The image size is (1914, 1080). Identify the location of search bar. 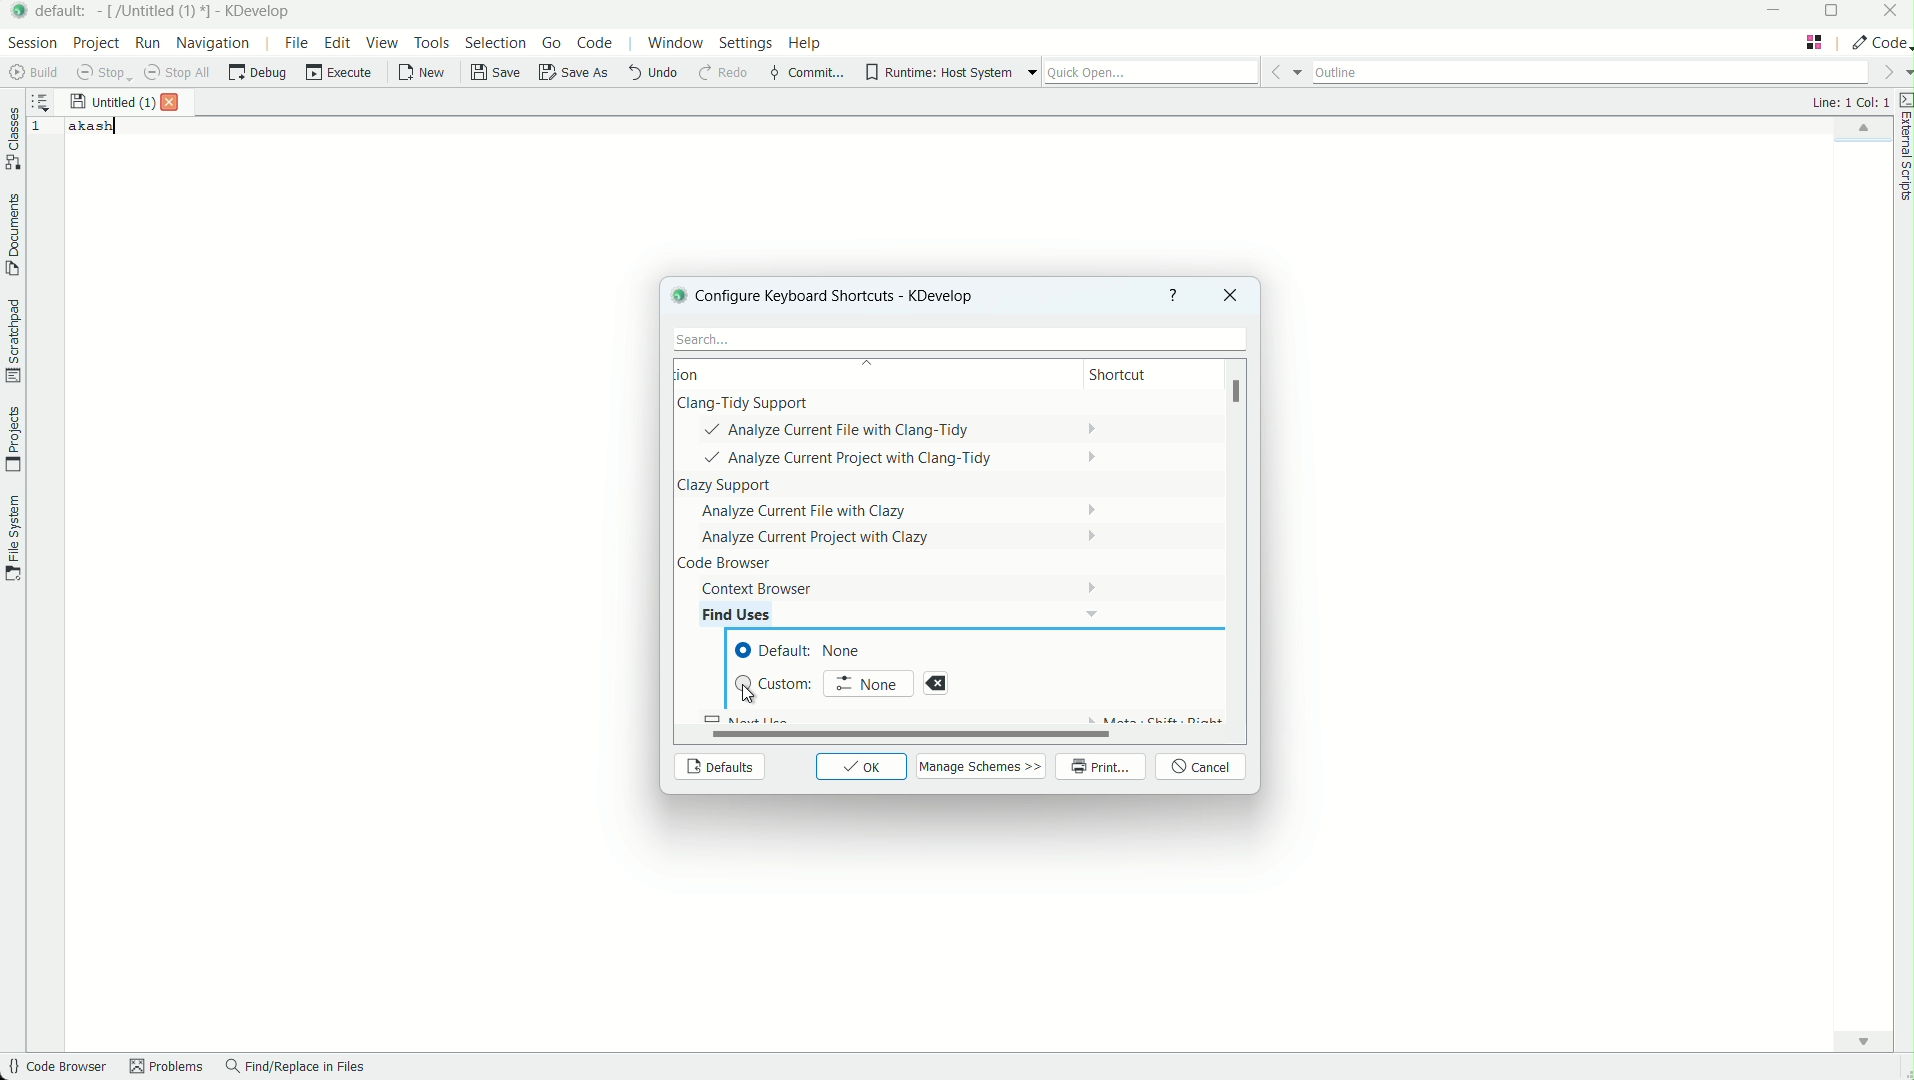
(955, 339).